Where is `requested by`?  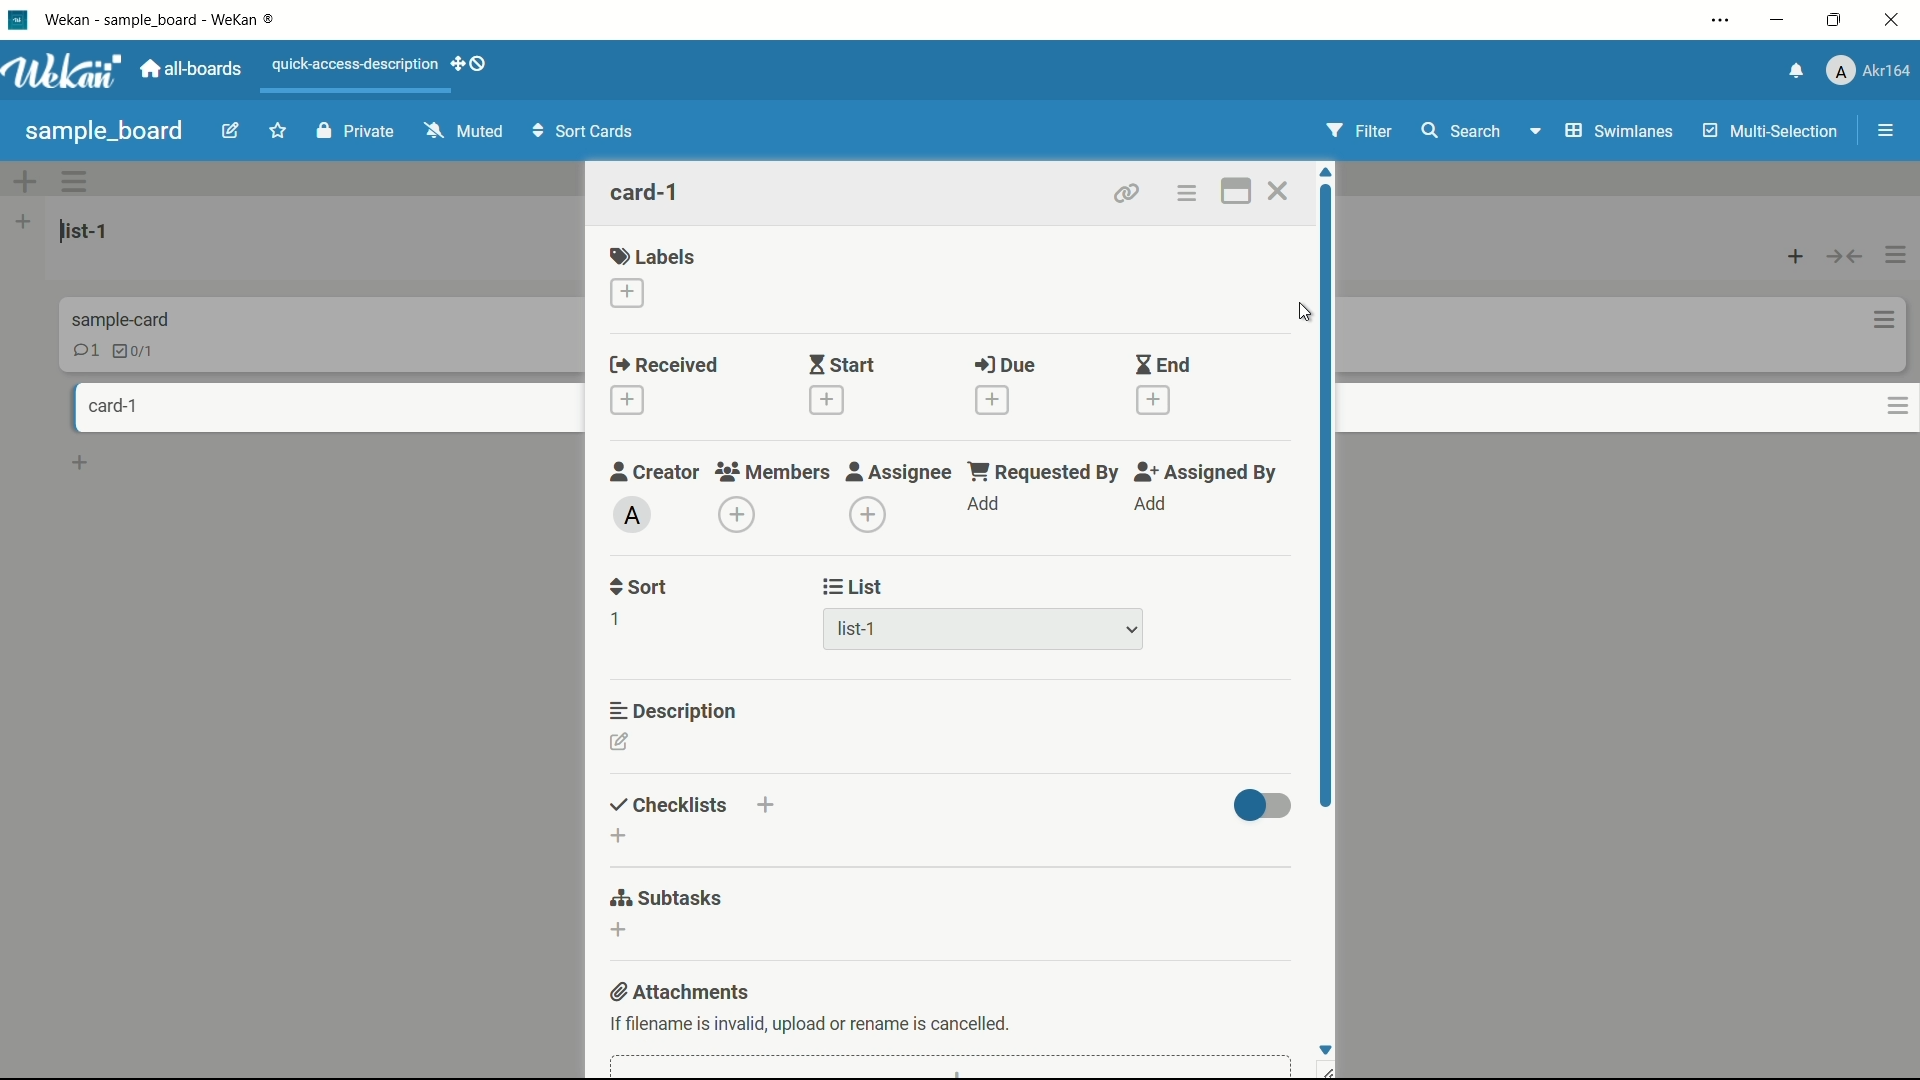 requested by is located at coordinates (1042, 470).